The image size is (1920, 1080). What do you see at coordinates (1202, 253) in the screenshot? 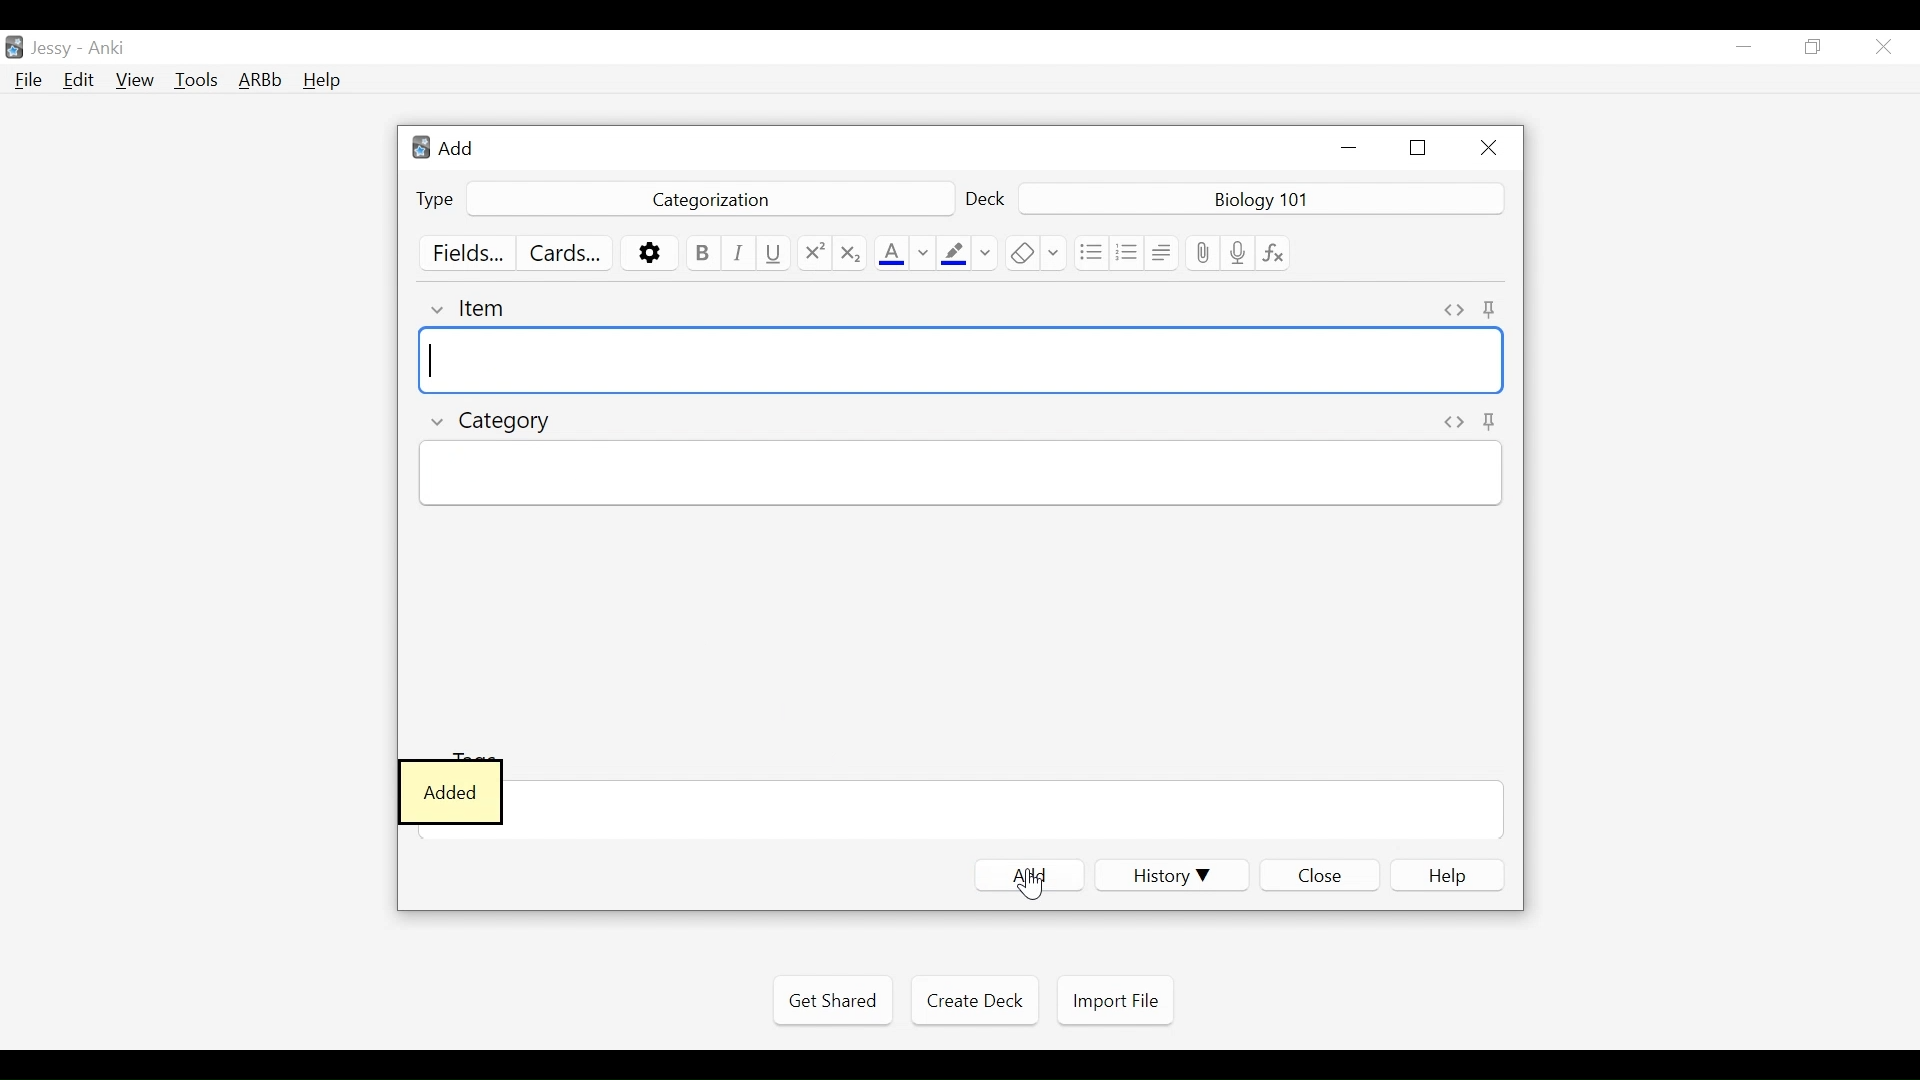
I see `Upload File` at bounding box center [1202, 253].